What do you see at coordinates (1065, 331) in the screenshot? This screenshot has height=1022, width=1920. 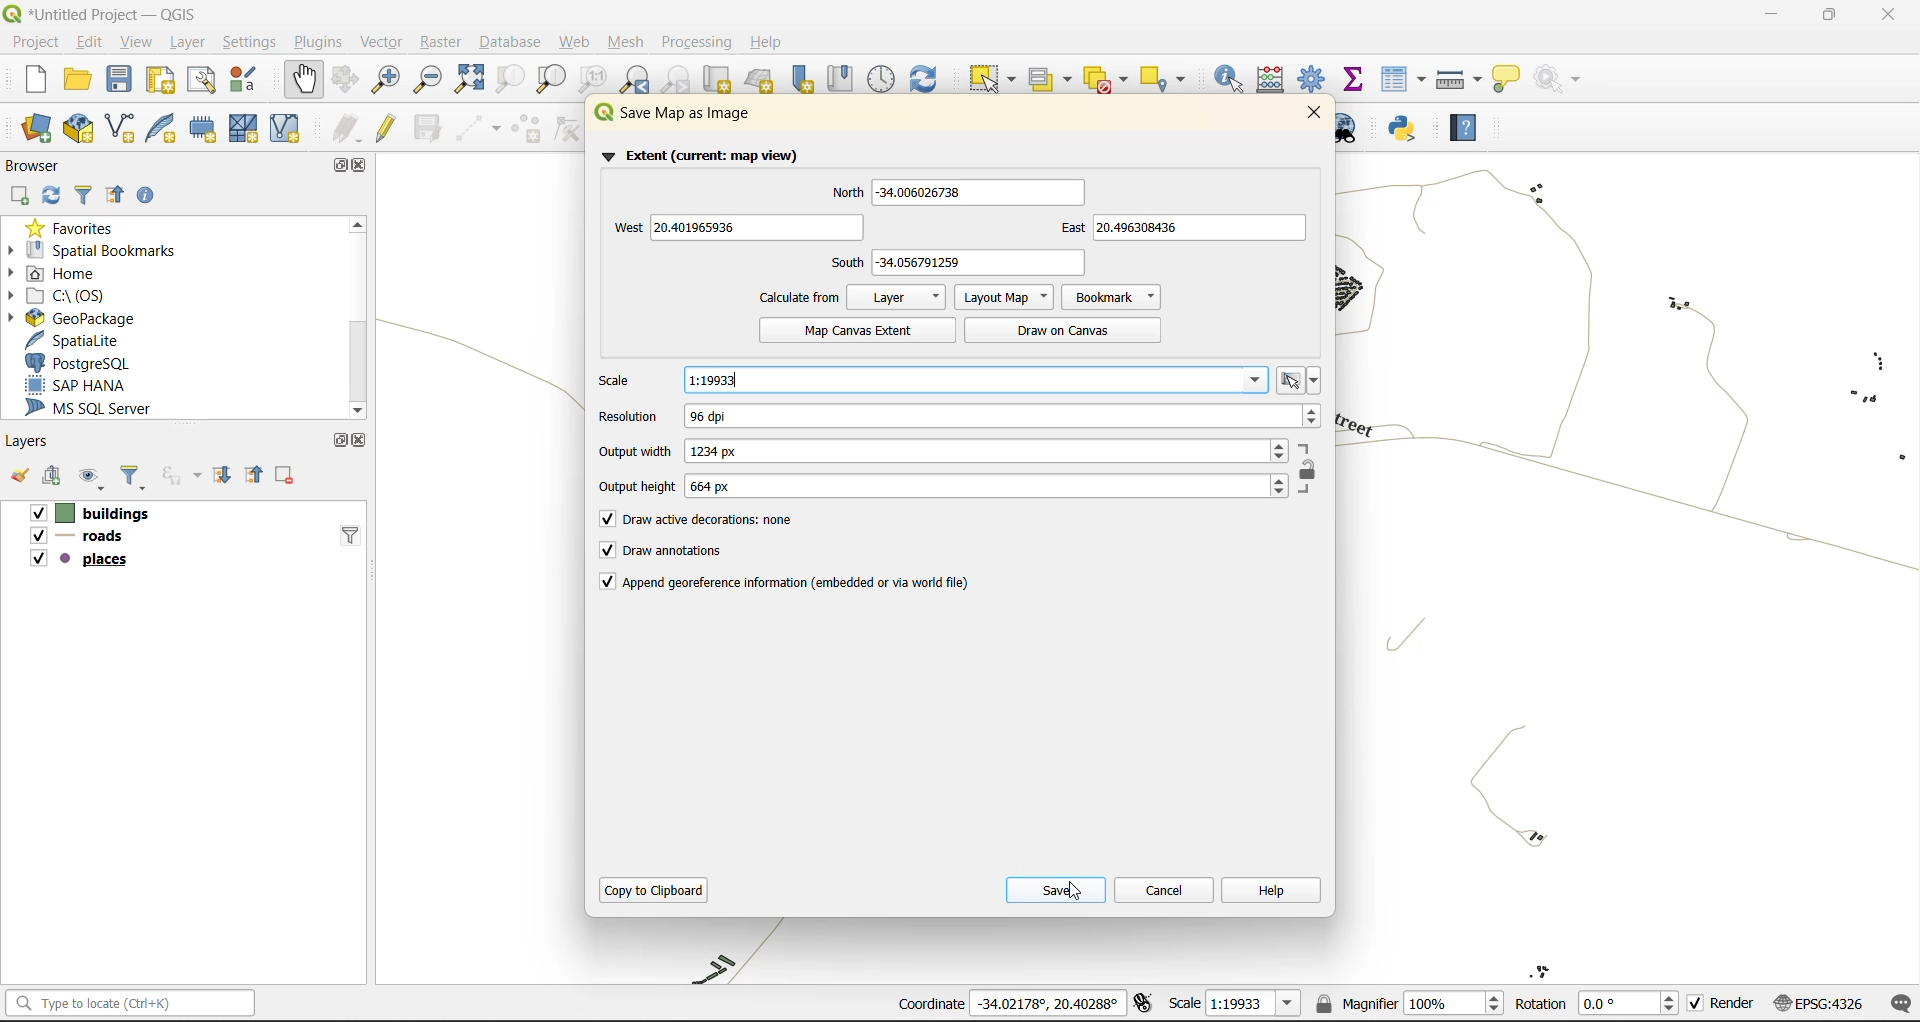 I see `draw on canvas` at bounding box center [1065, 331].